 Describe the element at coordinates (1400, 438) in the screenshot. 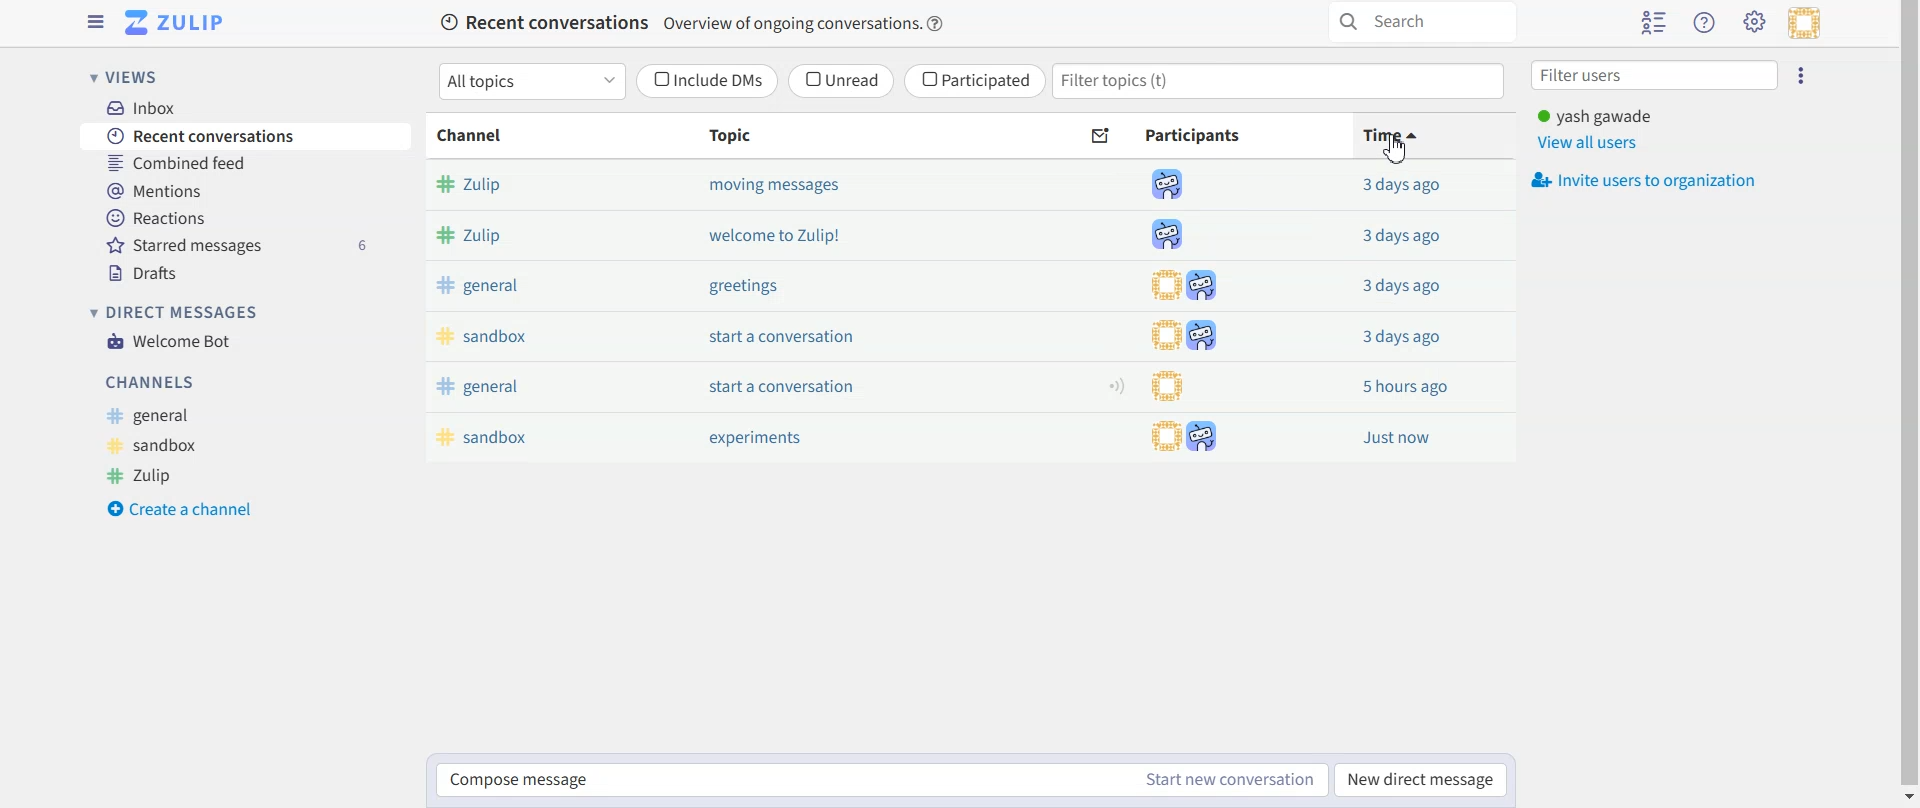

I see `Just now` at that location.